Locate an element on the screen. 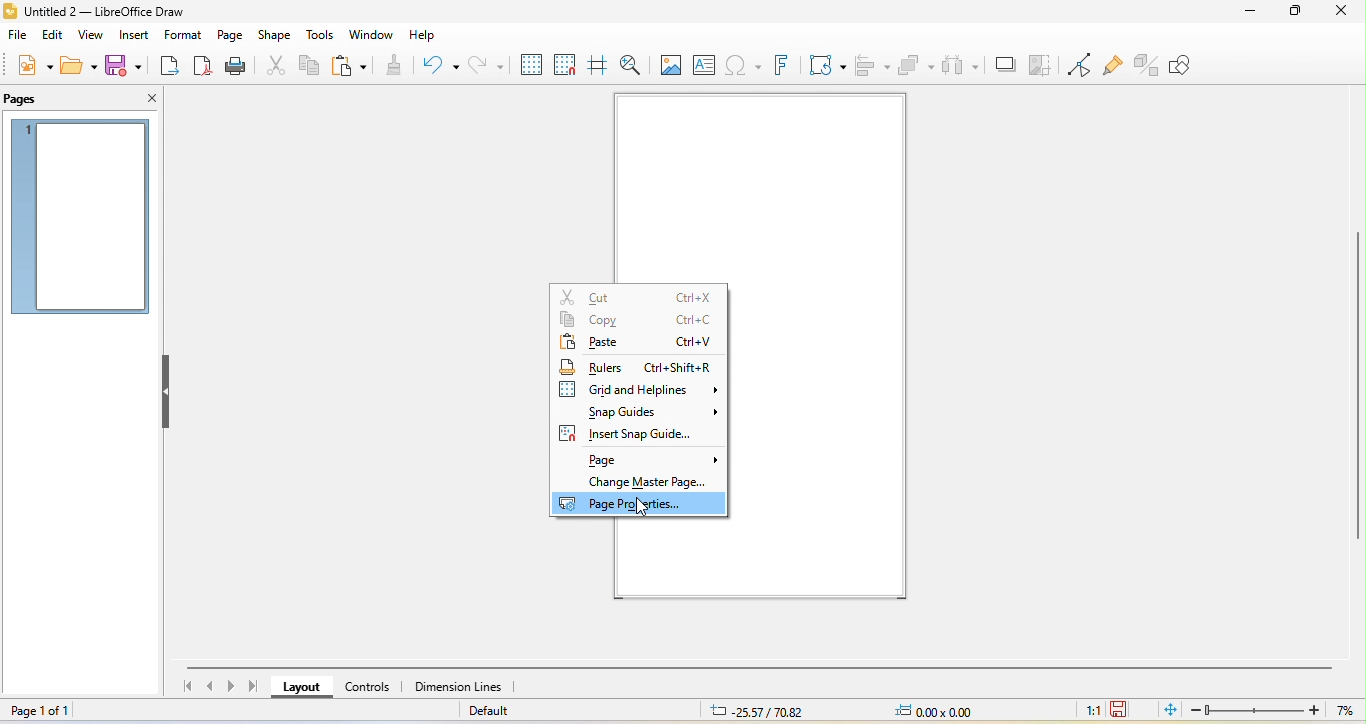 The height and width of the screenshot is (724, 1366). transformation is located at coordinates (829, 66).